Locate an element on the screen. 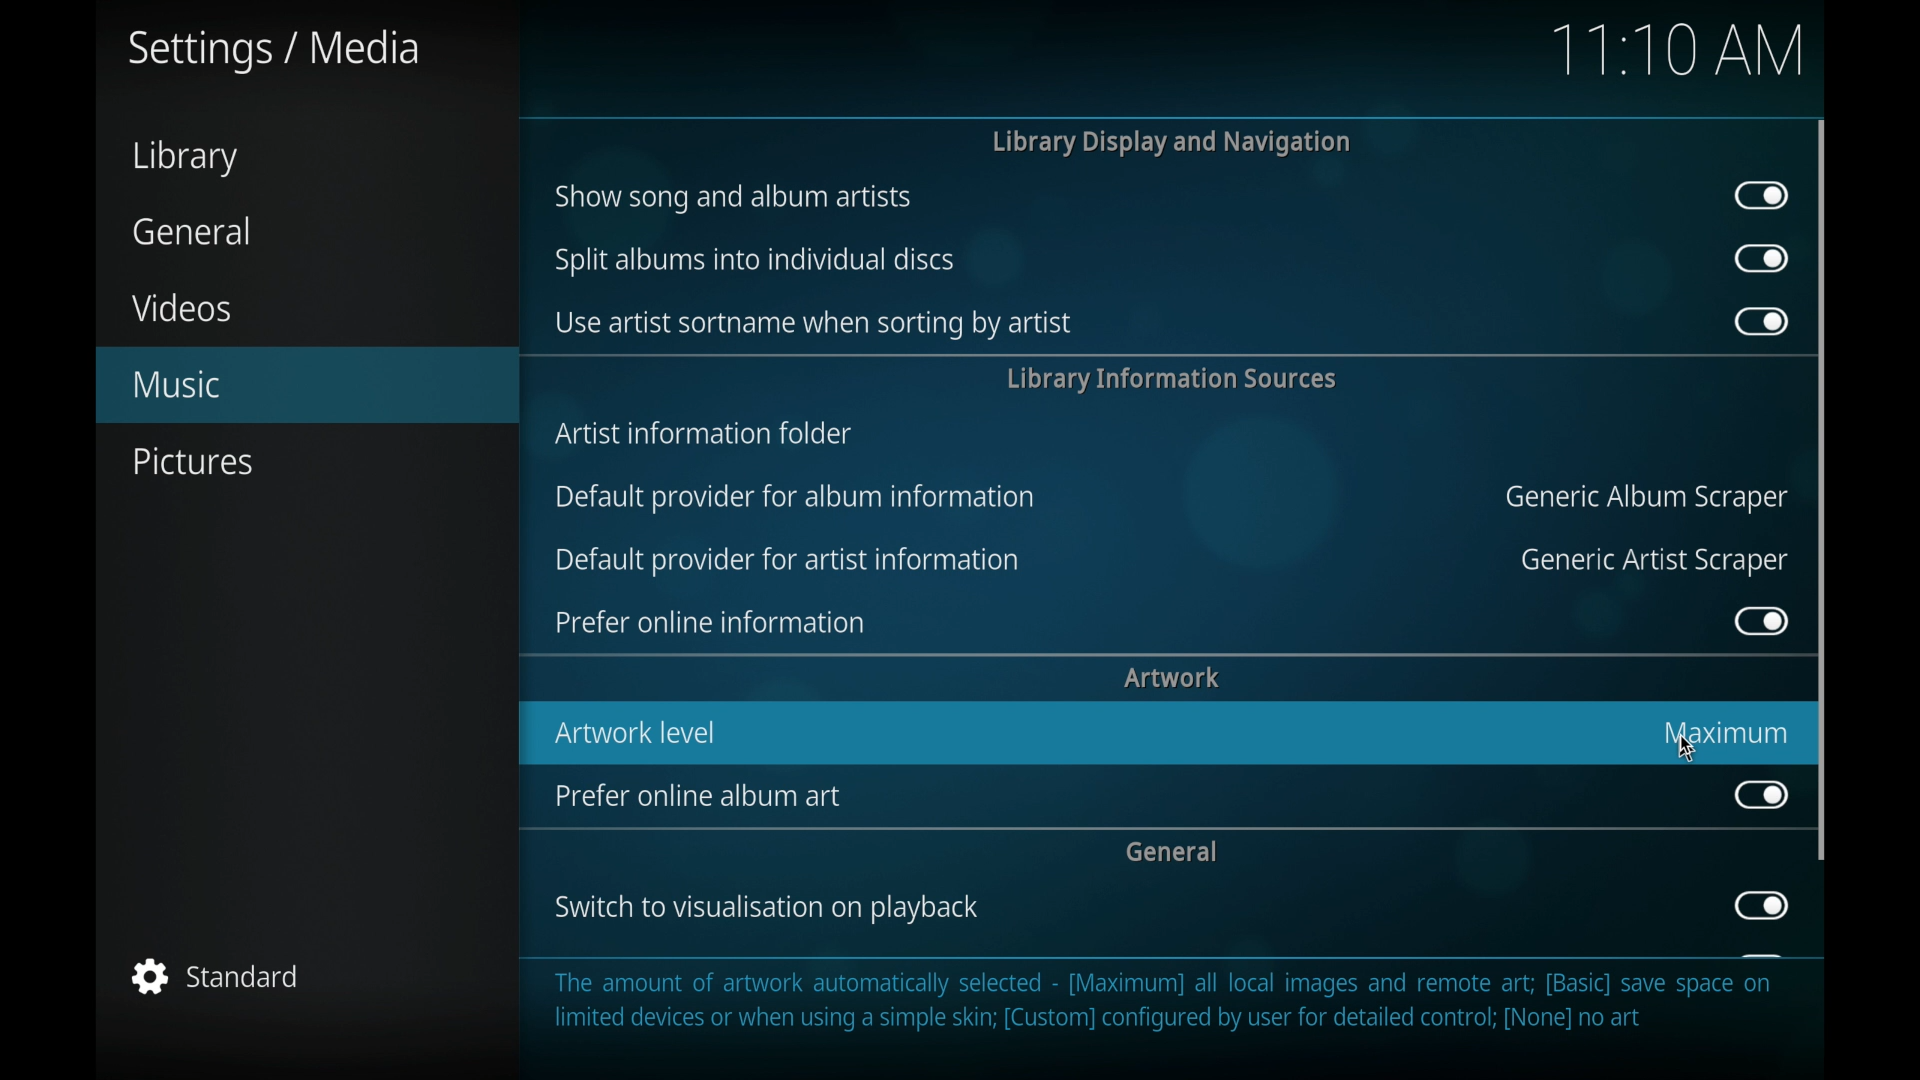 The width and height of the screenshot is (1920, 1080). switch to visualization on playback is located at coordinates (766, 907).